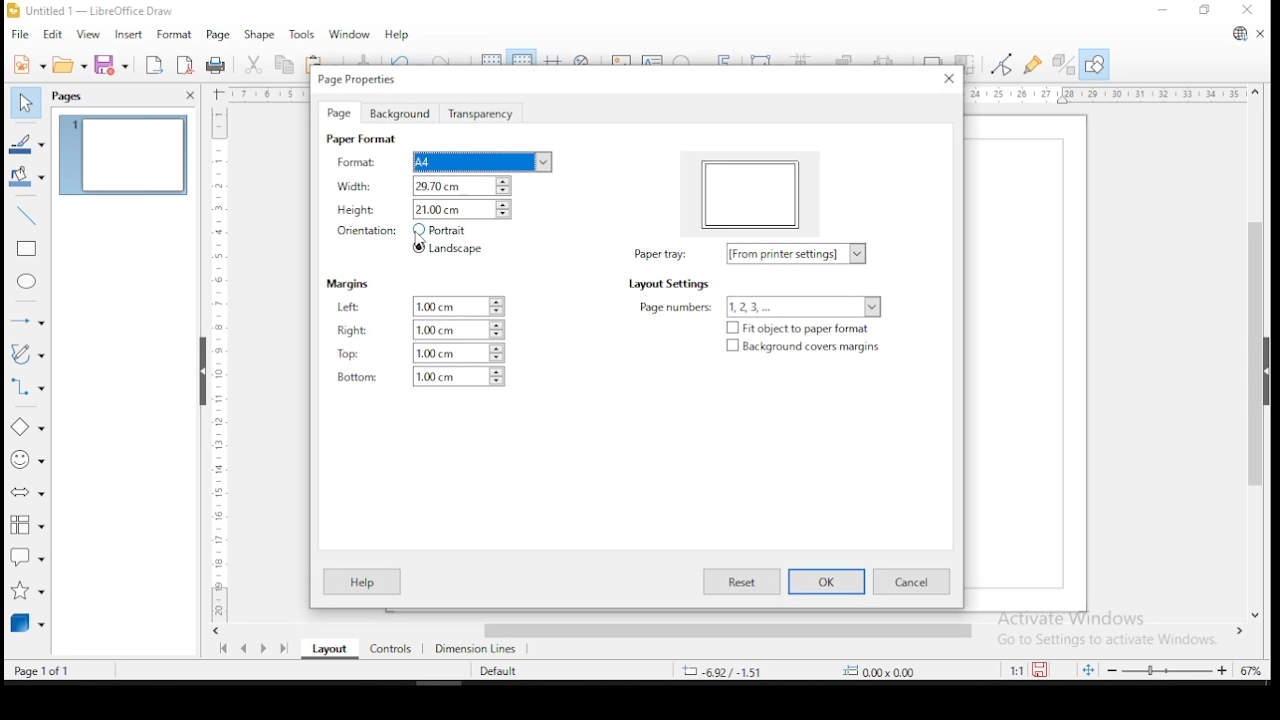 Image resolution: width=1280 pixels, height=720 pixels. Describe the element at coordinates (28, 496) in the screenshot. I see `block arrows` at that location.